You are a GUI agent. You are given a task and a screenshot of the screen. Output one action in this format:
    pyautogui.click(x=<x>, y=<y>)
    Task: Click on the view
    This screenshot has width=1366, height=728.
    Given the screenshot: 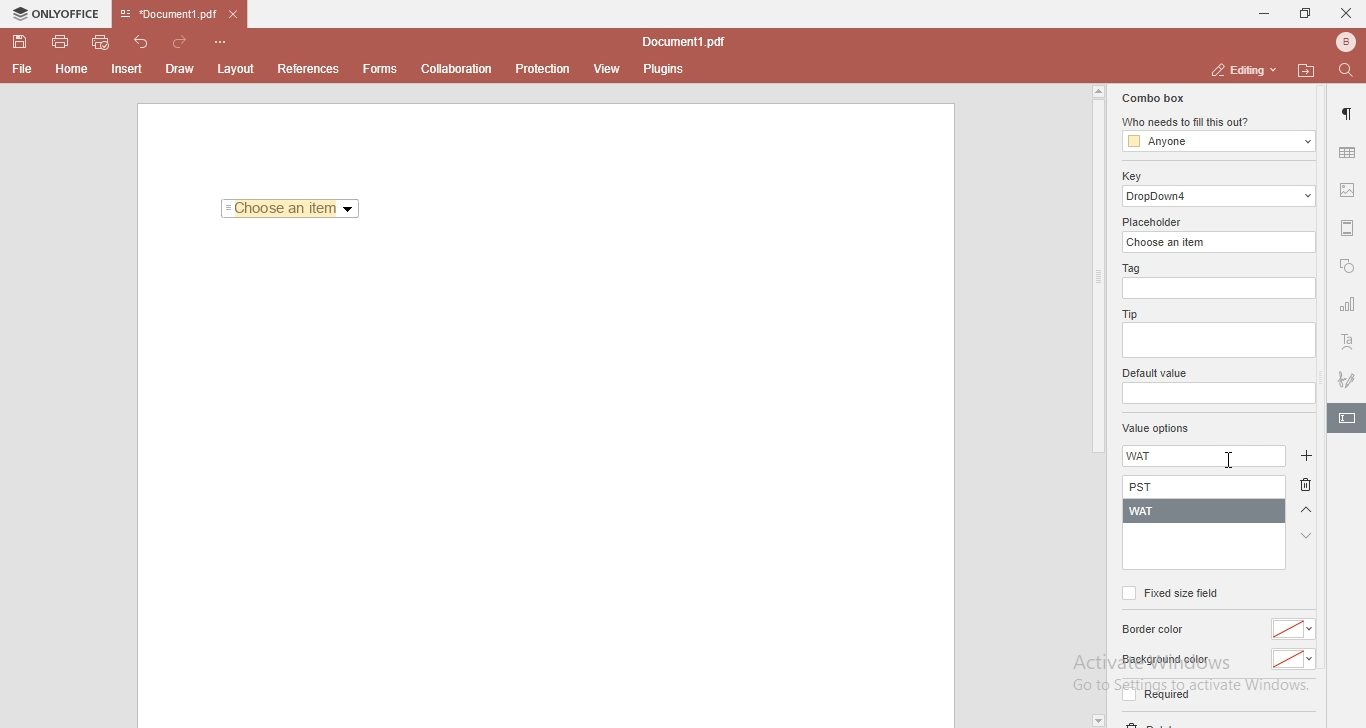 What is the action you would take?
    pyautogui.click(x=608, y=69)
    